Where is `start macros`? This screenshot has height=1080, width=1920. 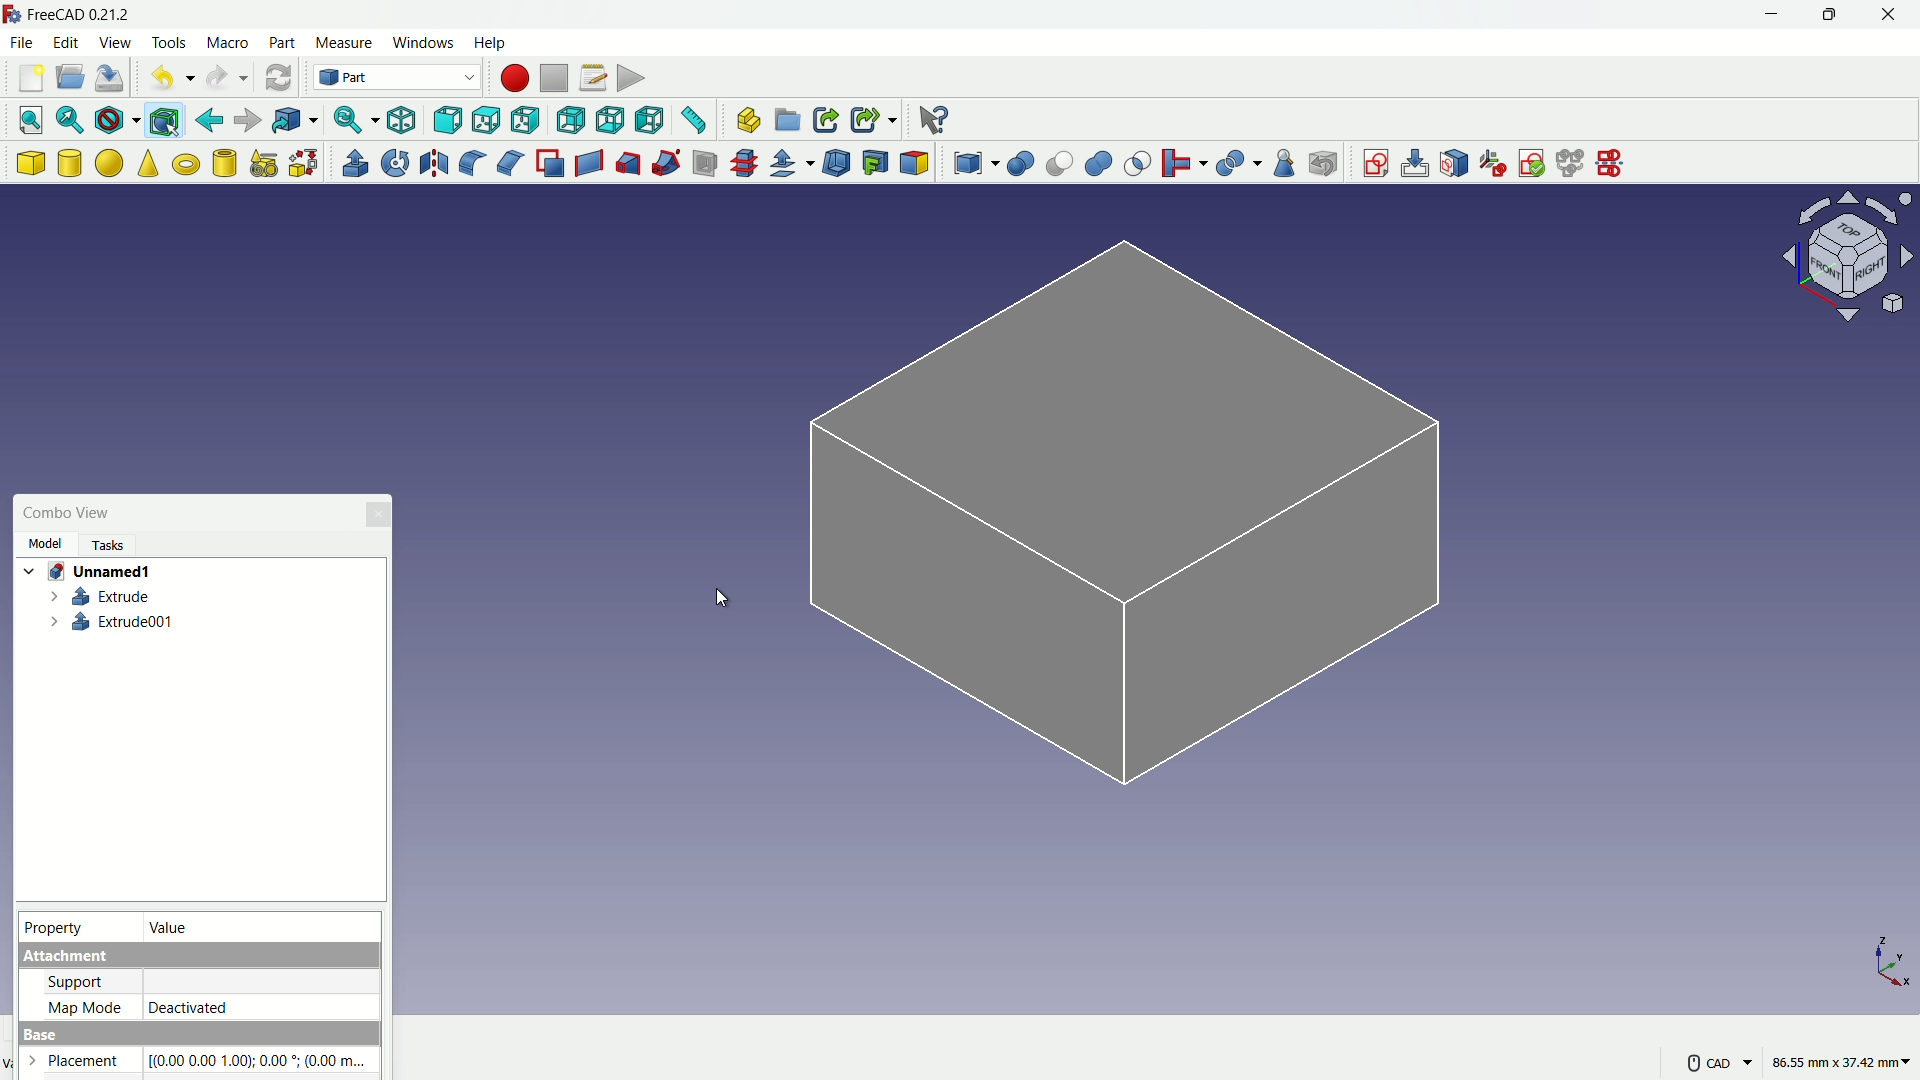 start macros is located at coordinates (515, 78).